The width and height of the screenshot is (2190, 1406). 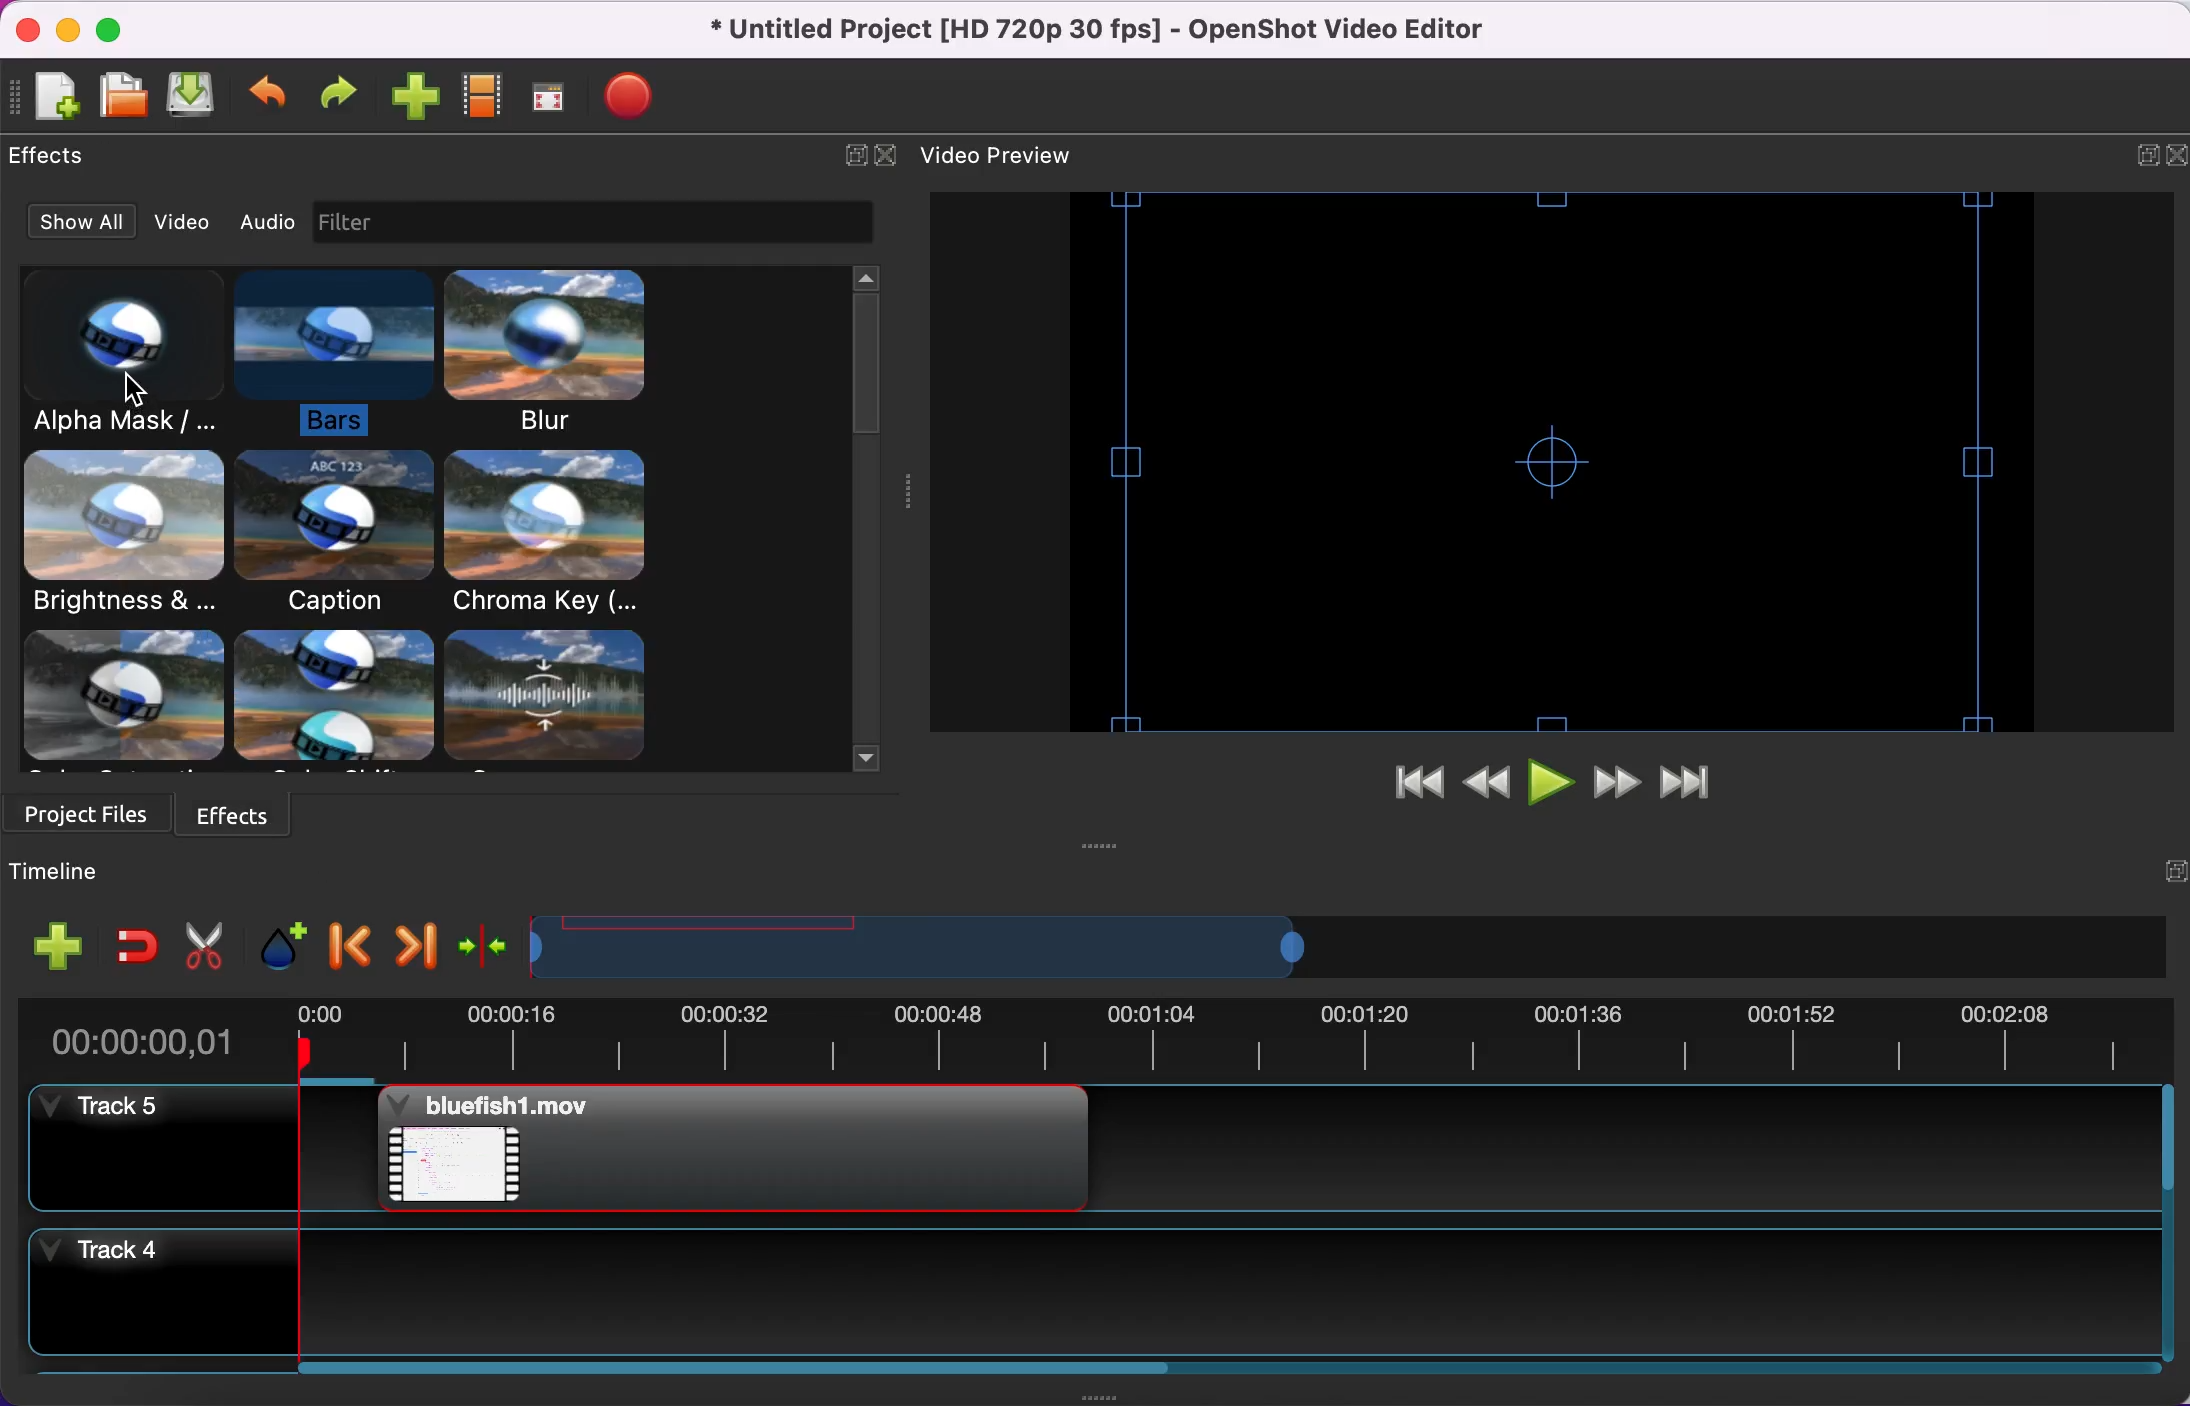 I want to click on vertical slider, so click(x=867, y=357).